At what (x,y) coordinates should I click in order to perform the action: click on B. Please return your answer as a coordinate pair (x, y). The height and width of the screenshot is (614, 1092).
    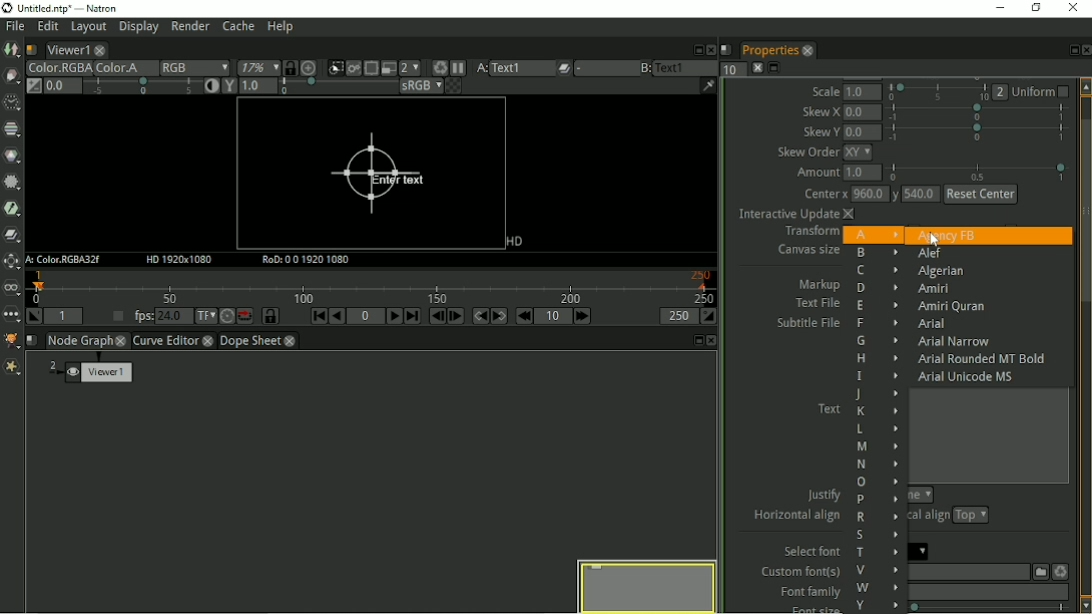
    Looking at the image, I should click on (877, 253).